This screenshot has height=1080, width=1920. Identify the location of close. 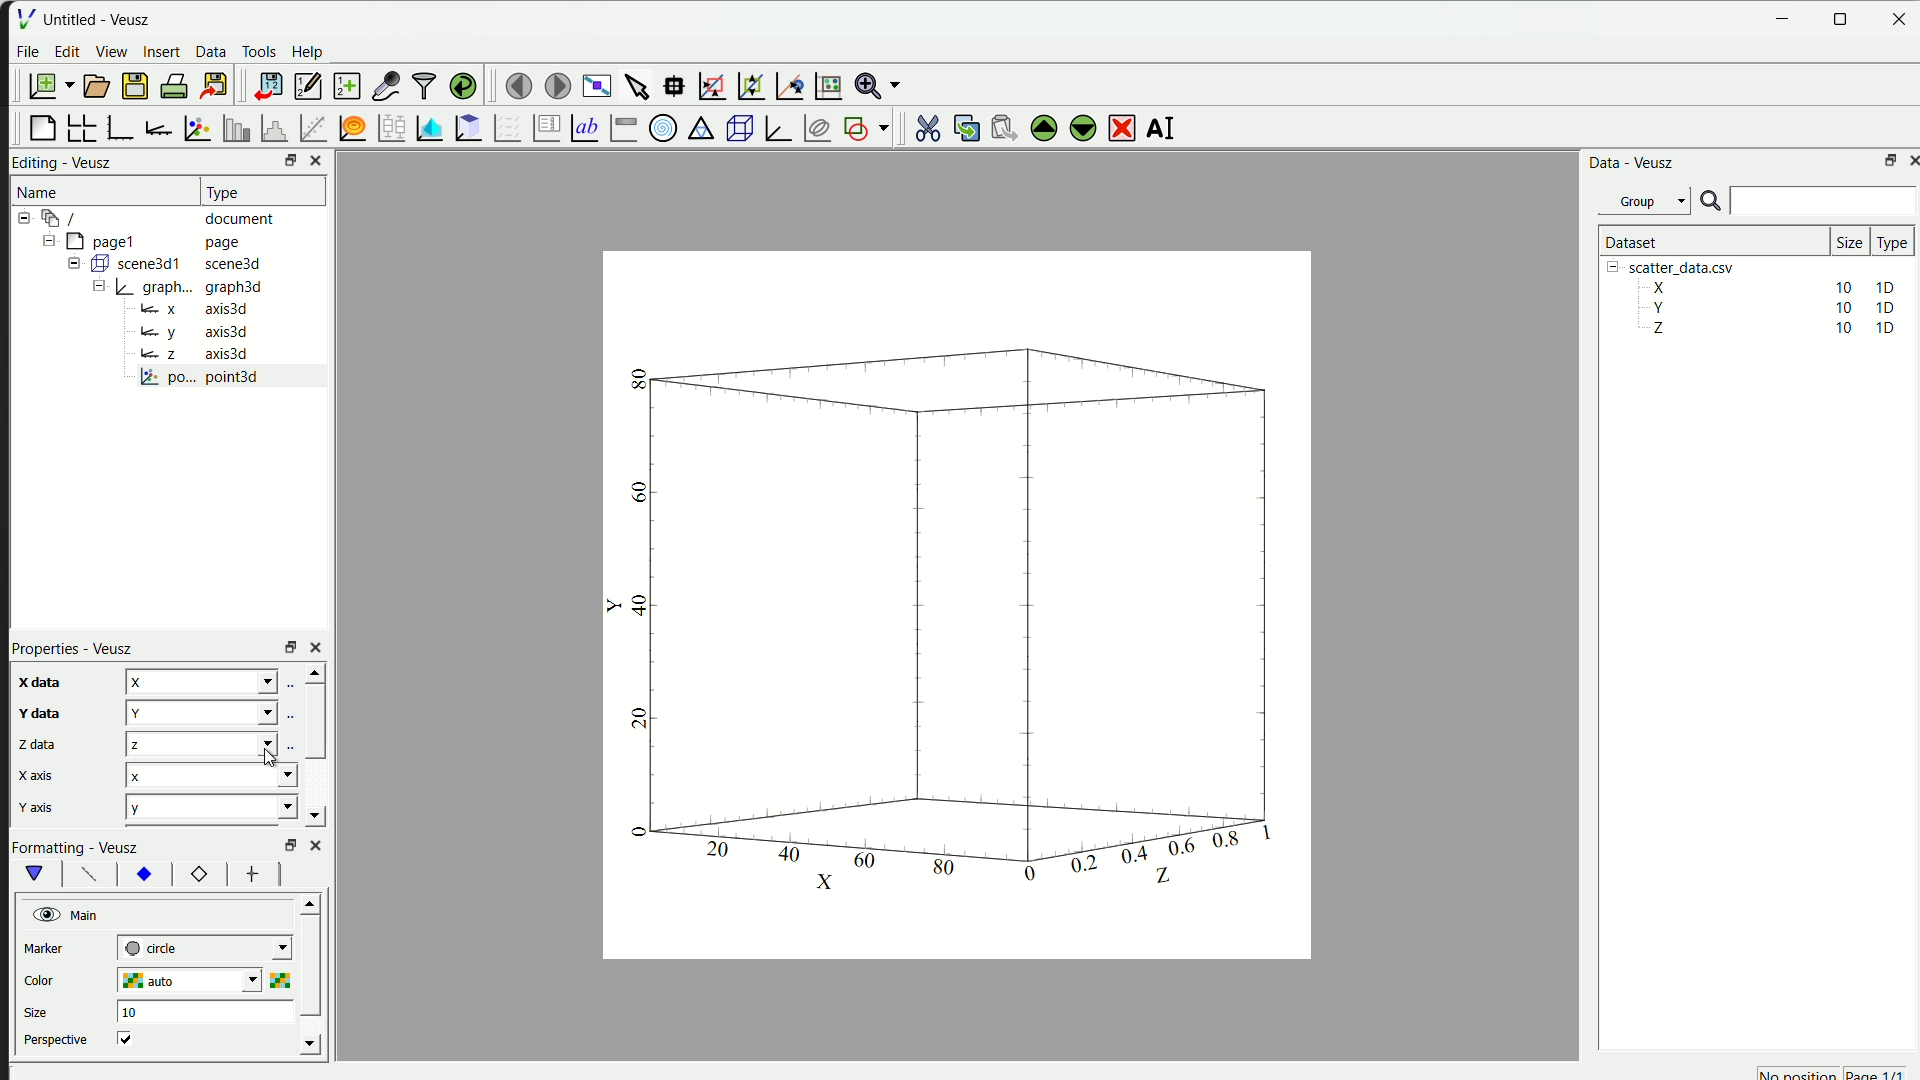
(319, 647).